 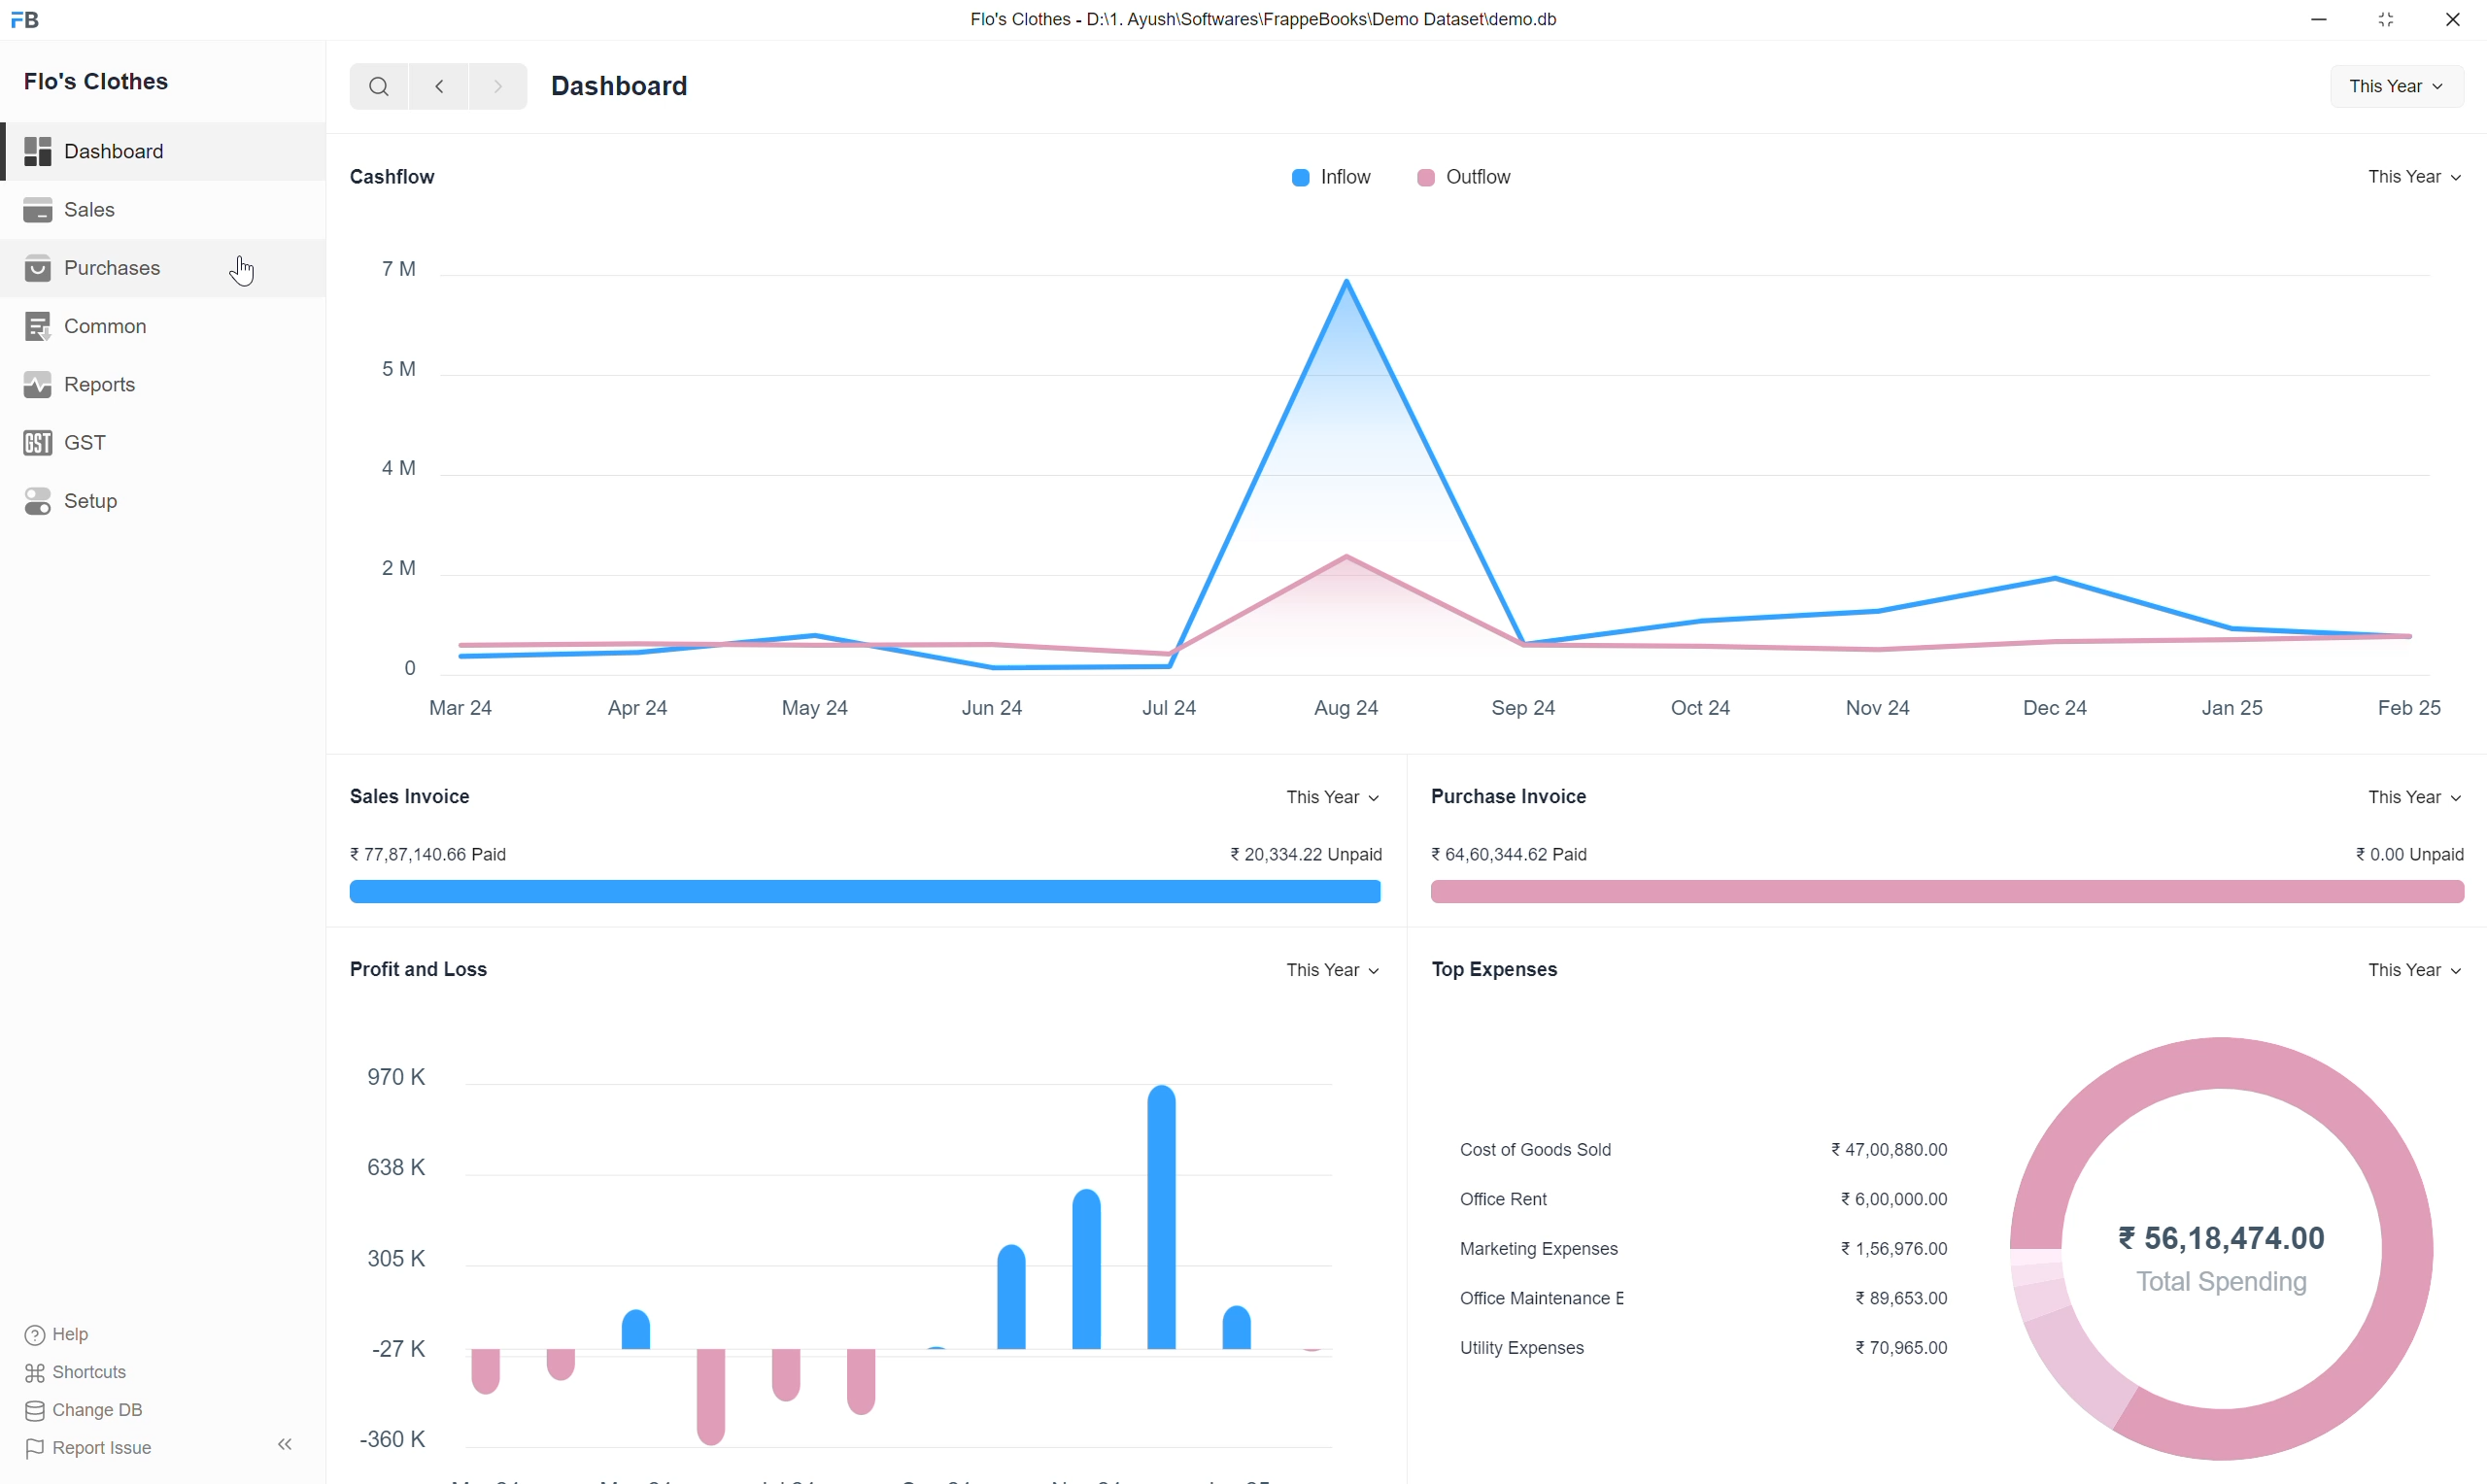 What do you see at coordinates (412, 668) in the screenshot?
I see `0` at bounding box center [412, 668].